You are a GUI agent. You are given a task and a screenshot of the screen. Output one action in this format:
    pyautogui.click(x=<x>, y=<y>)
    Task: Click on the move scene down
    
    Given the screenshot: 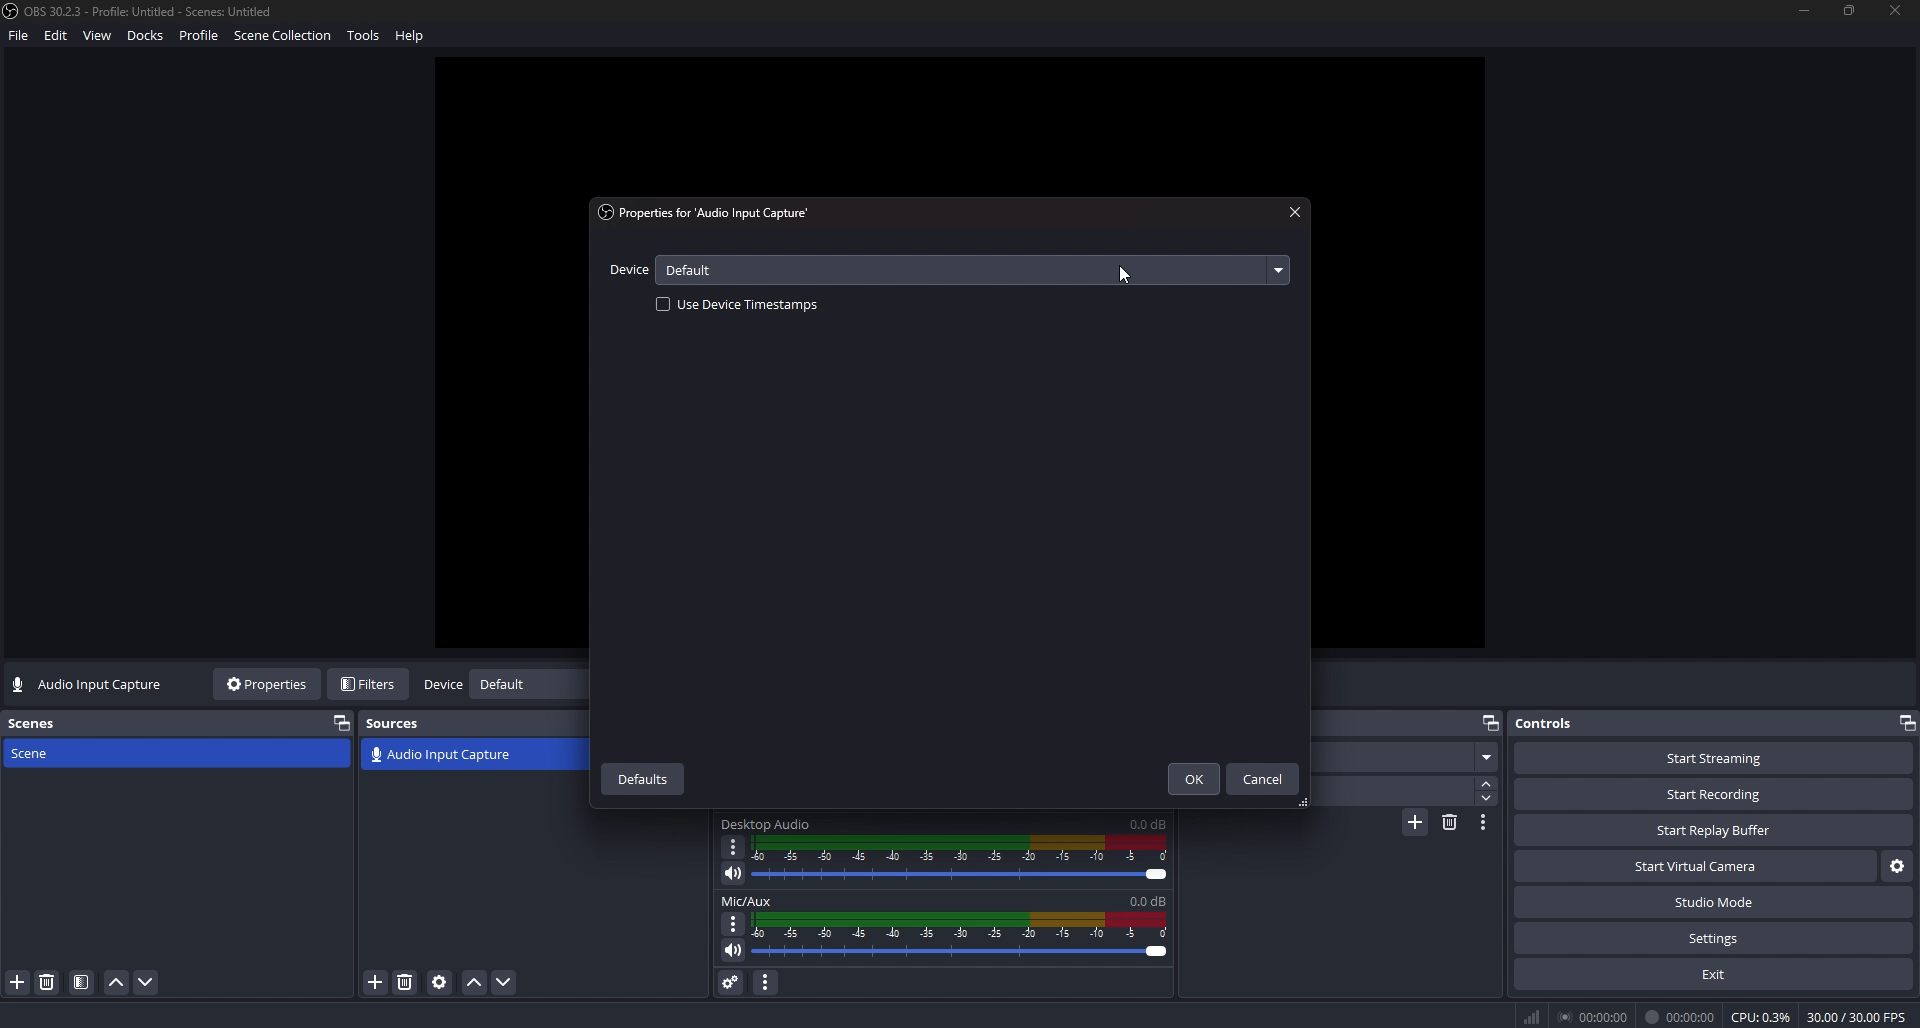 What is the action you would take?
    pyautogui.click(x=148, y=982)
    